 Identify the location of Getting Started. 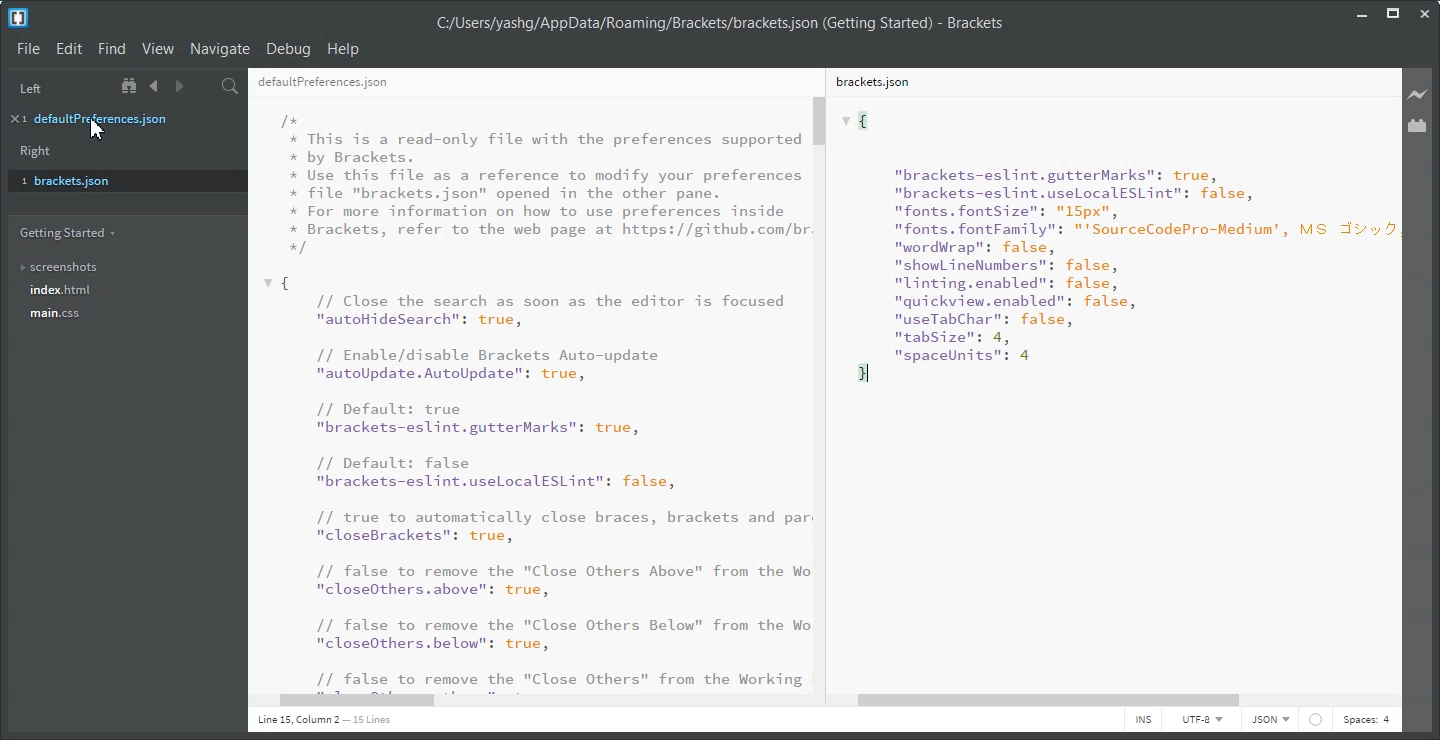
(67, 232).